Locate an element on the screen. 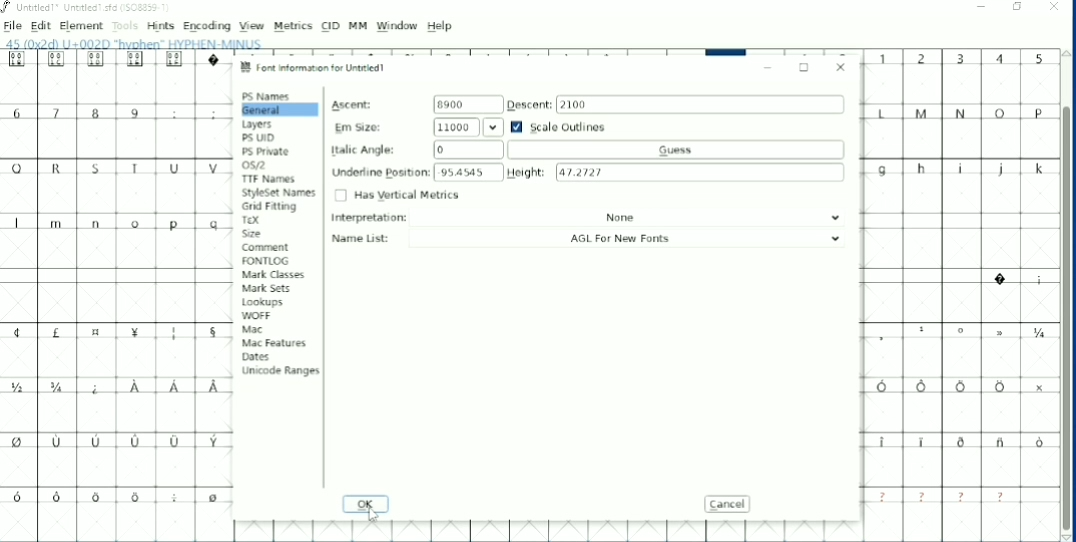 This screenshot has height=542, width=1076. Height is located at coordinates (677, 171).